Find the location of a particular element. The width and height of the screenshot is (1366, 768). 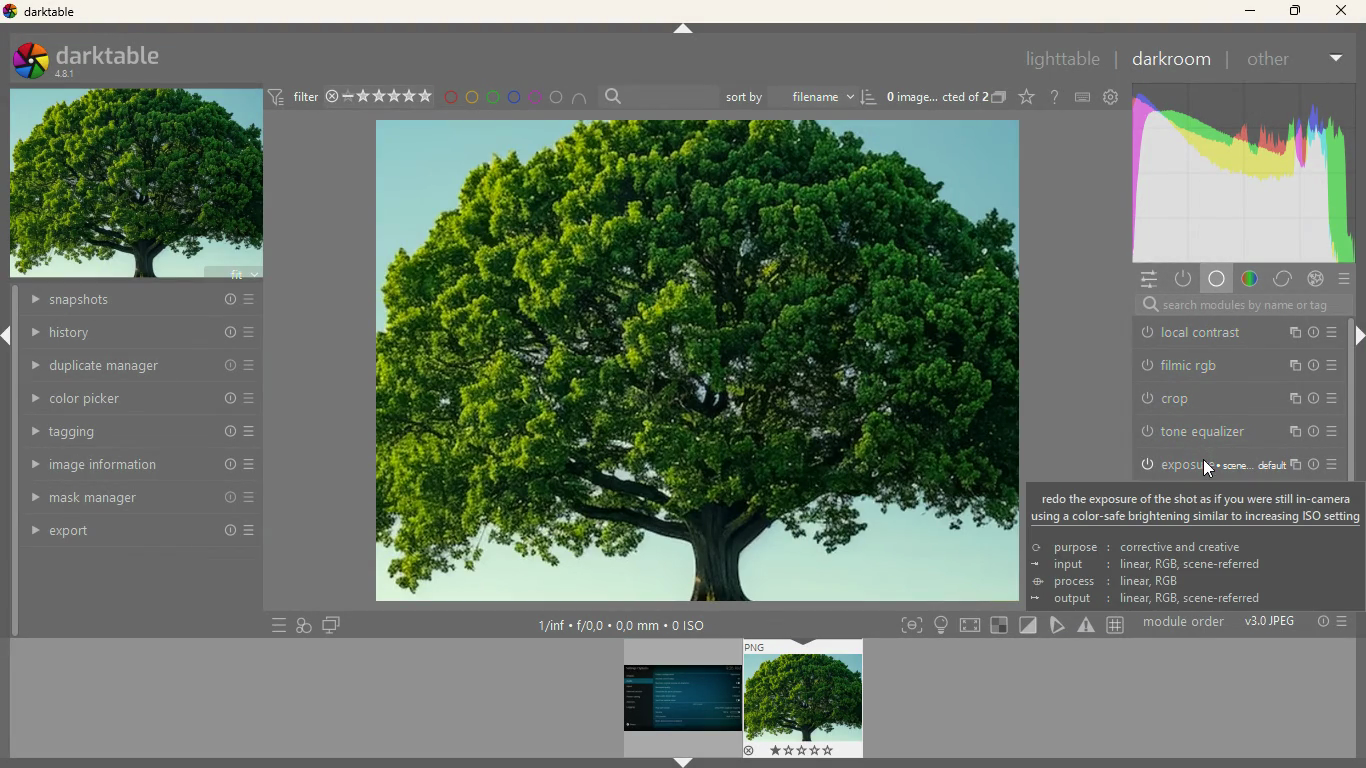

white relative exposure is located at coordinates (1237, 427).